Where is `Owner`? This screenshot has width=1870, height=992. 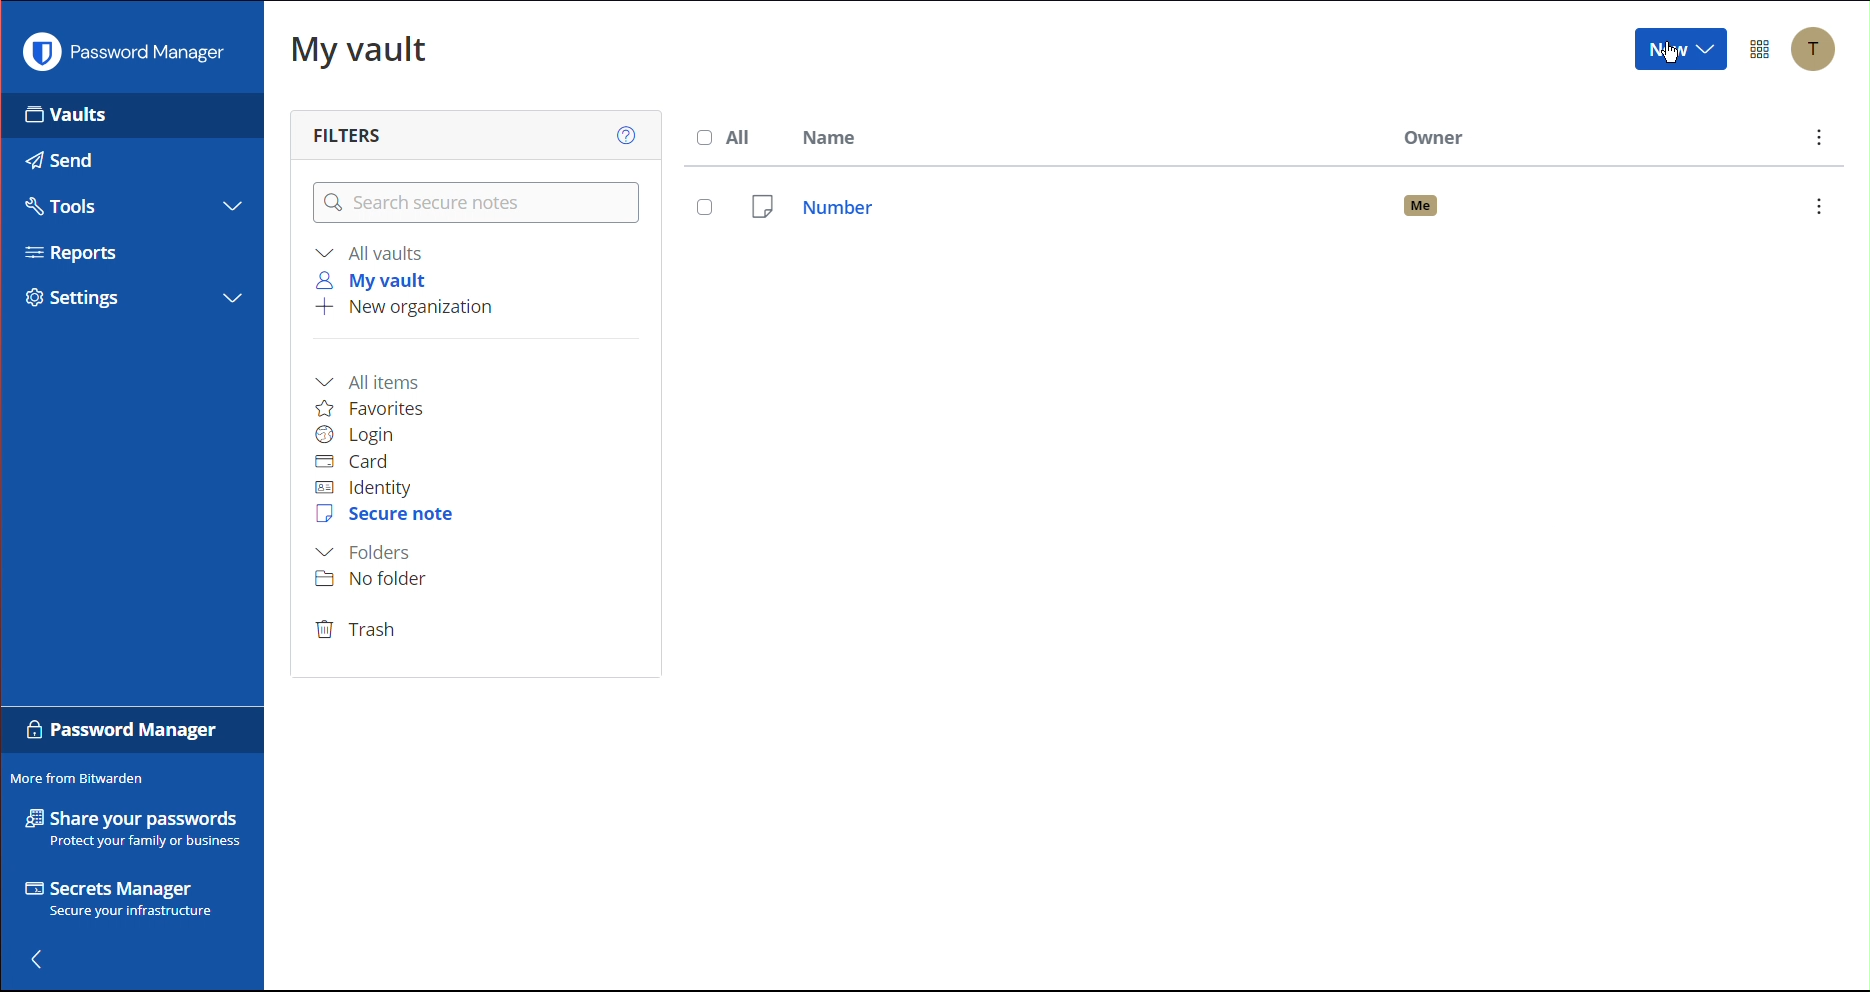 Owner is located at coordinates (1437, 133).